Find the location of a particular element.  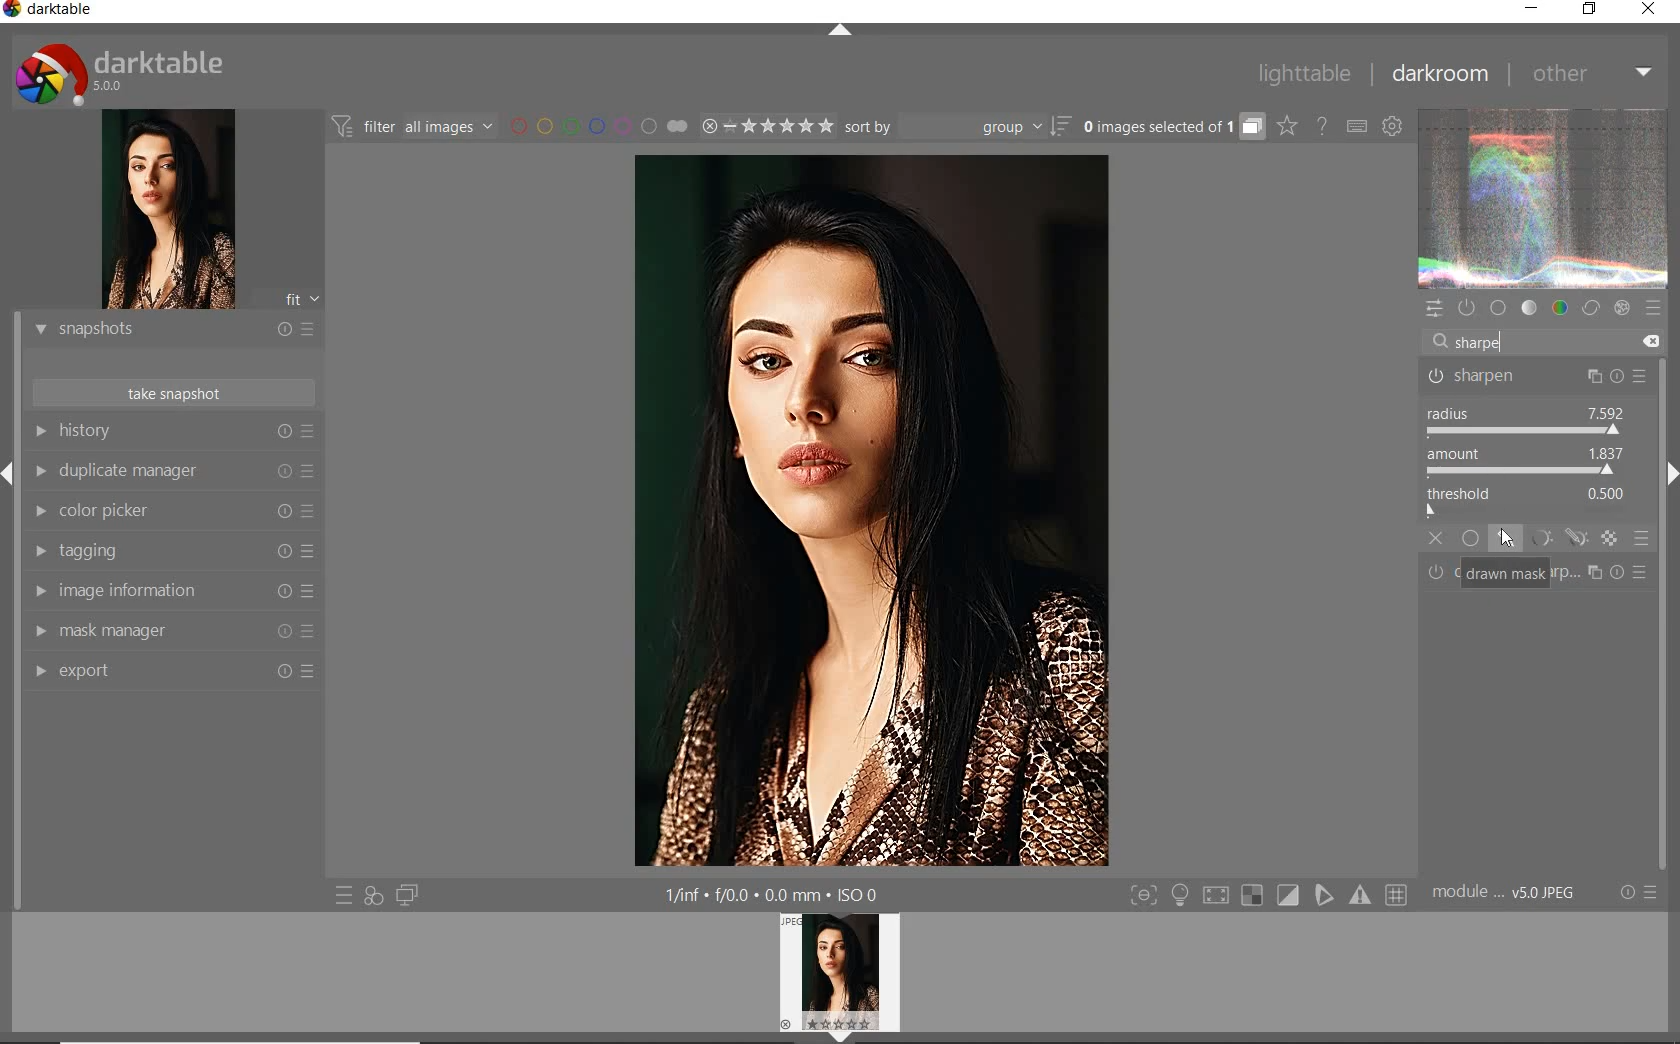

toggle modes is located at coordinates (1144, 896).